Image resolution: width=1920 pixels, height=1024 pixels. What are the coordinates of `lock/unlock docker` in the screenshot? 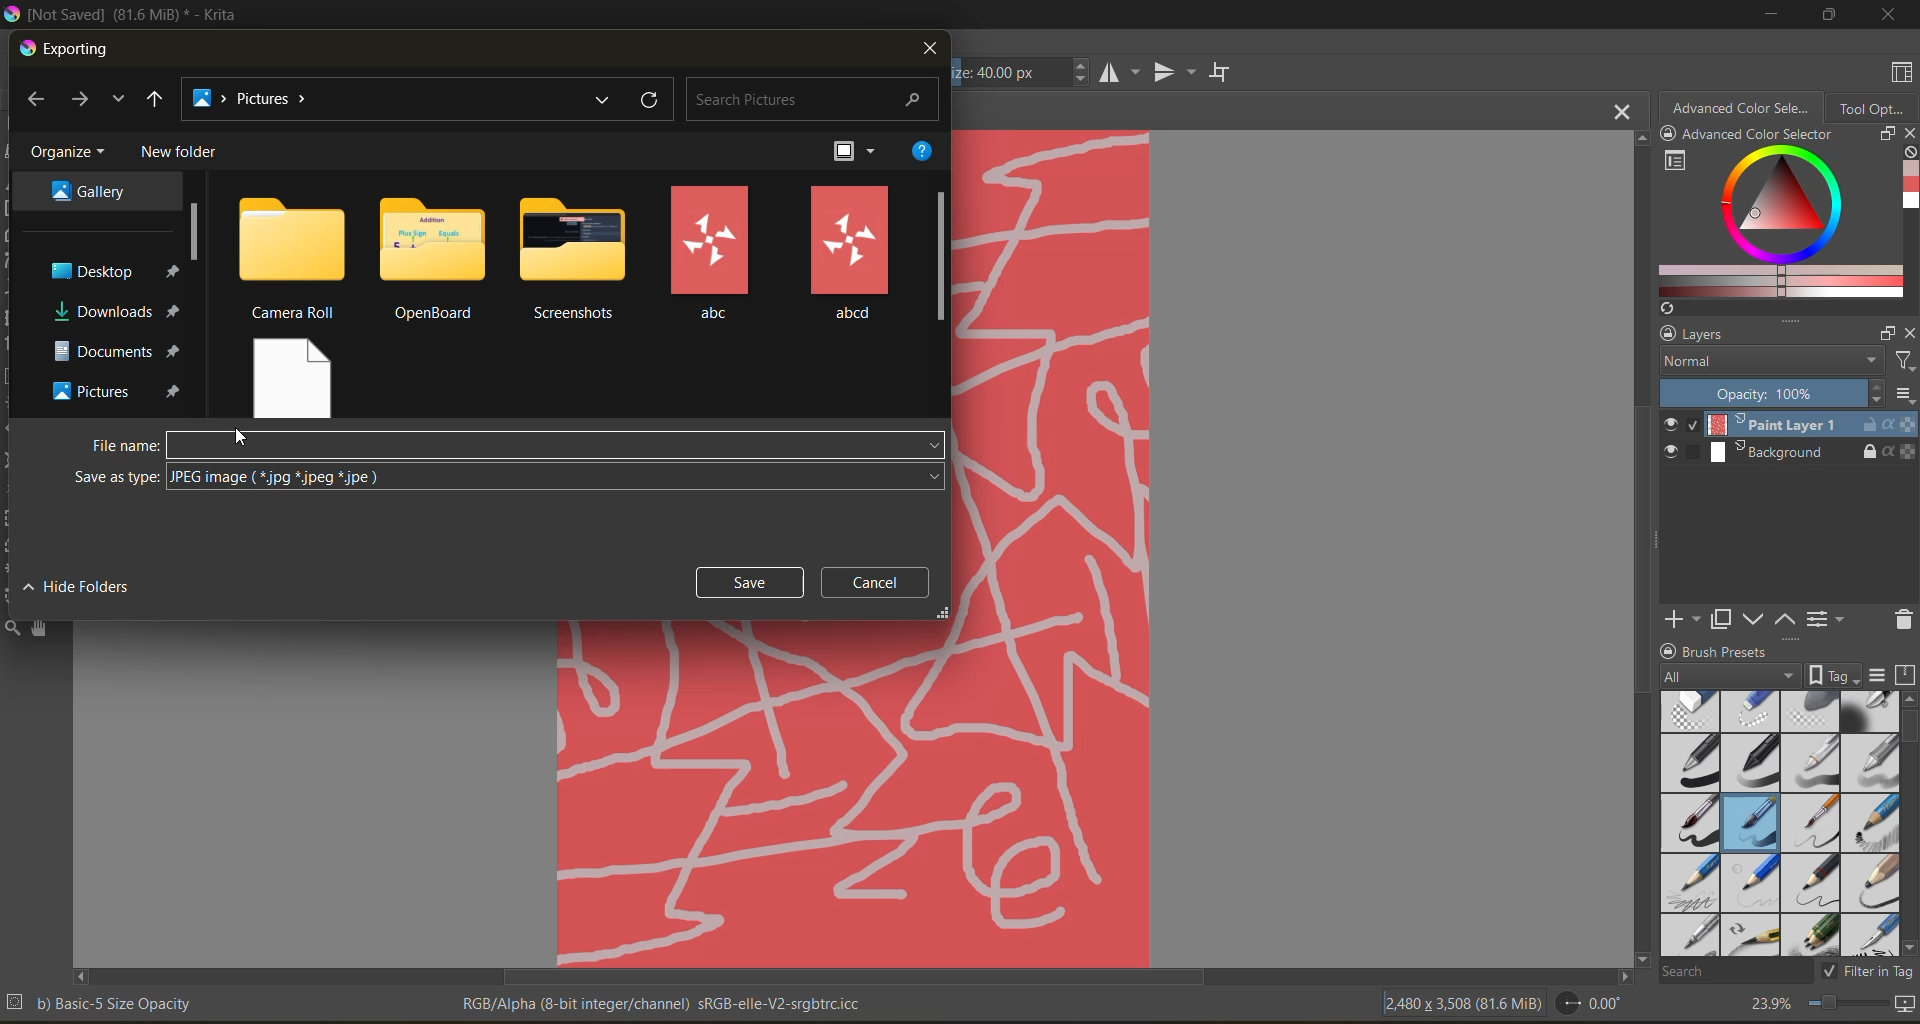 It's located at (1673, 136).